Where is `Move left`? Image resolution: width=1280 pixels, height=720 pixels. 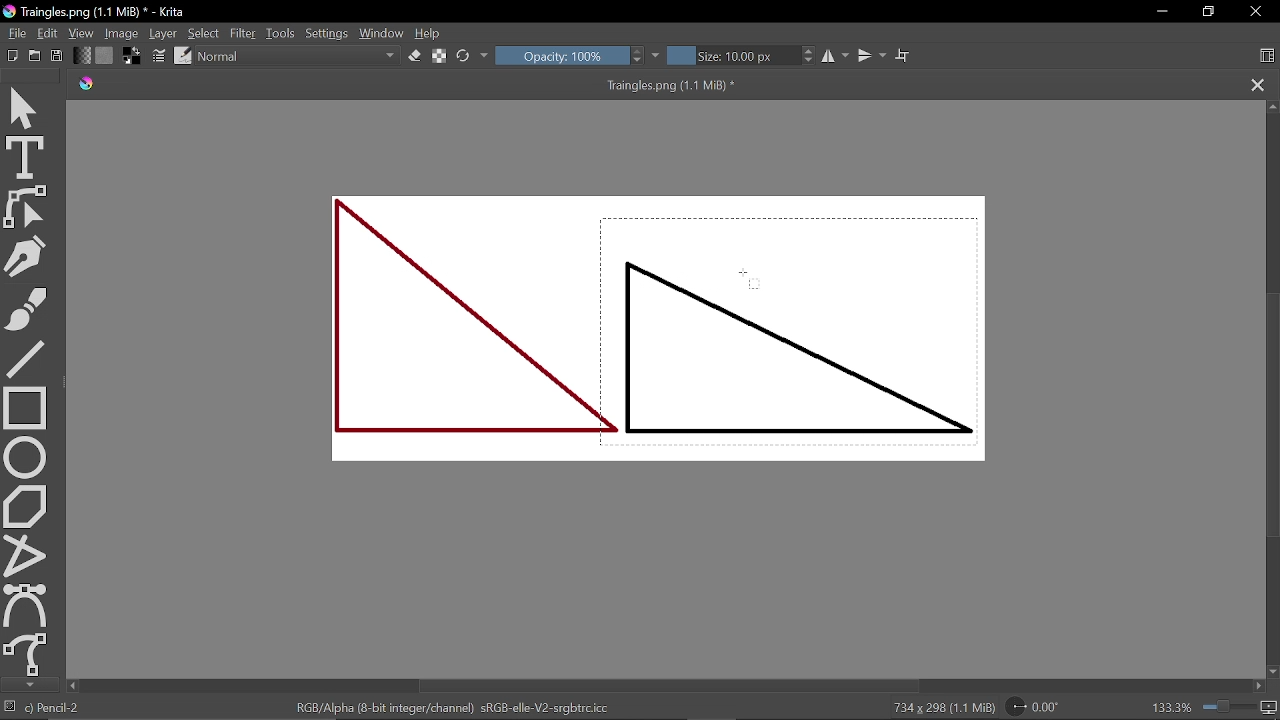
Move left is located at coordinates (1258, 686).